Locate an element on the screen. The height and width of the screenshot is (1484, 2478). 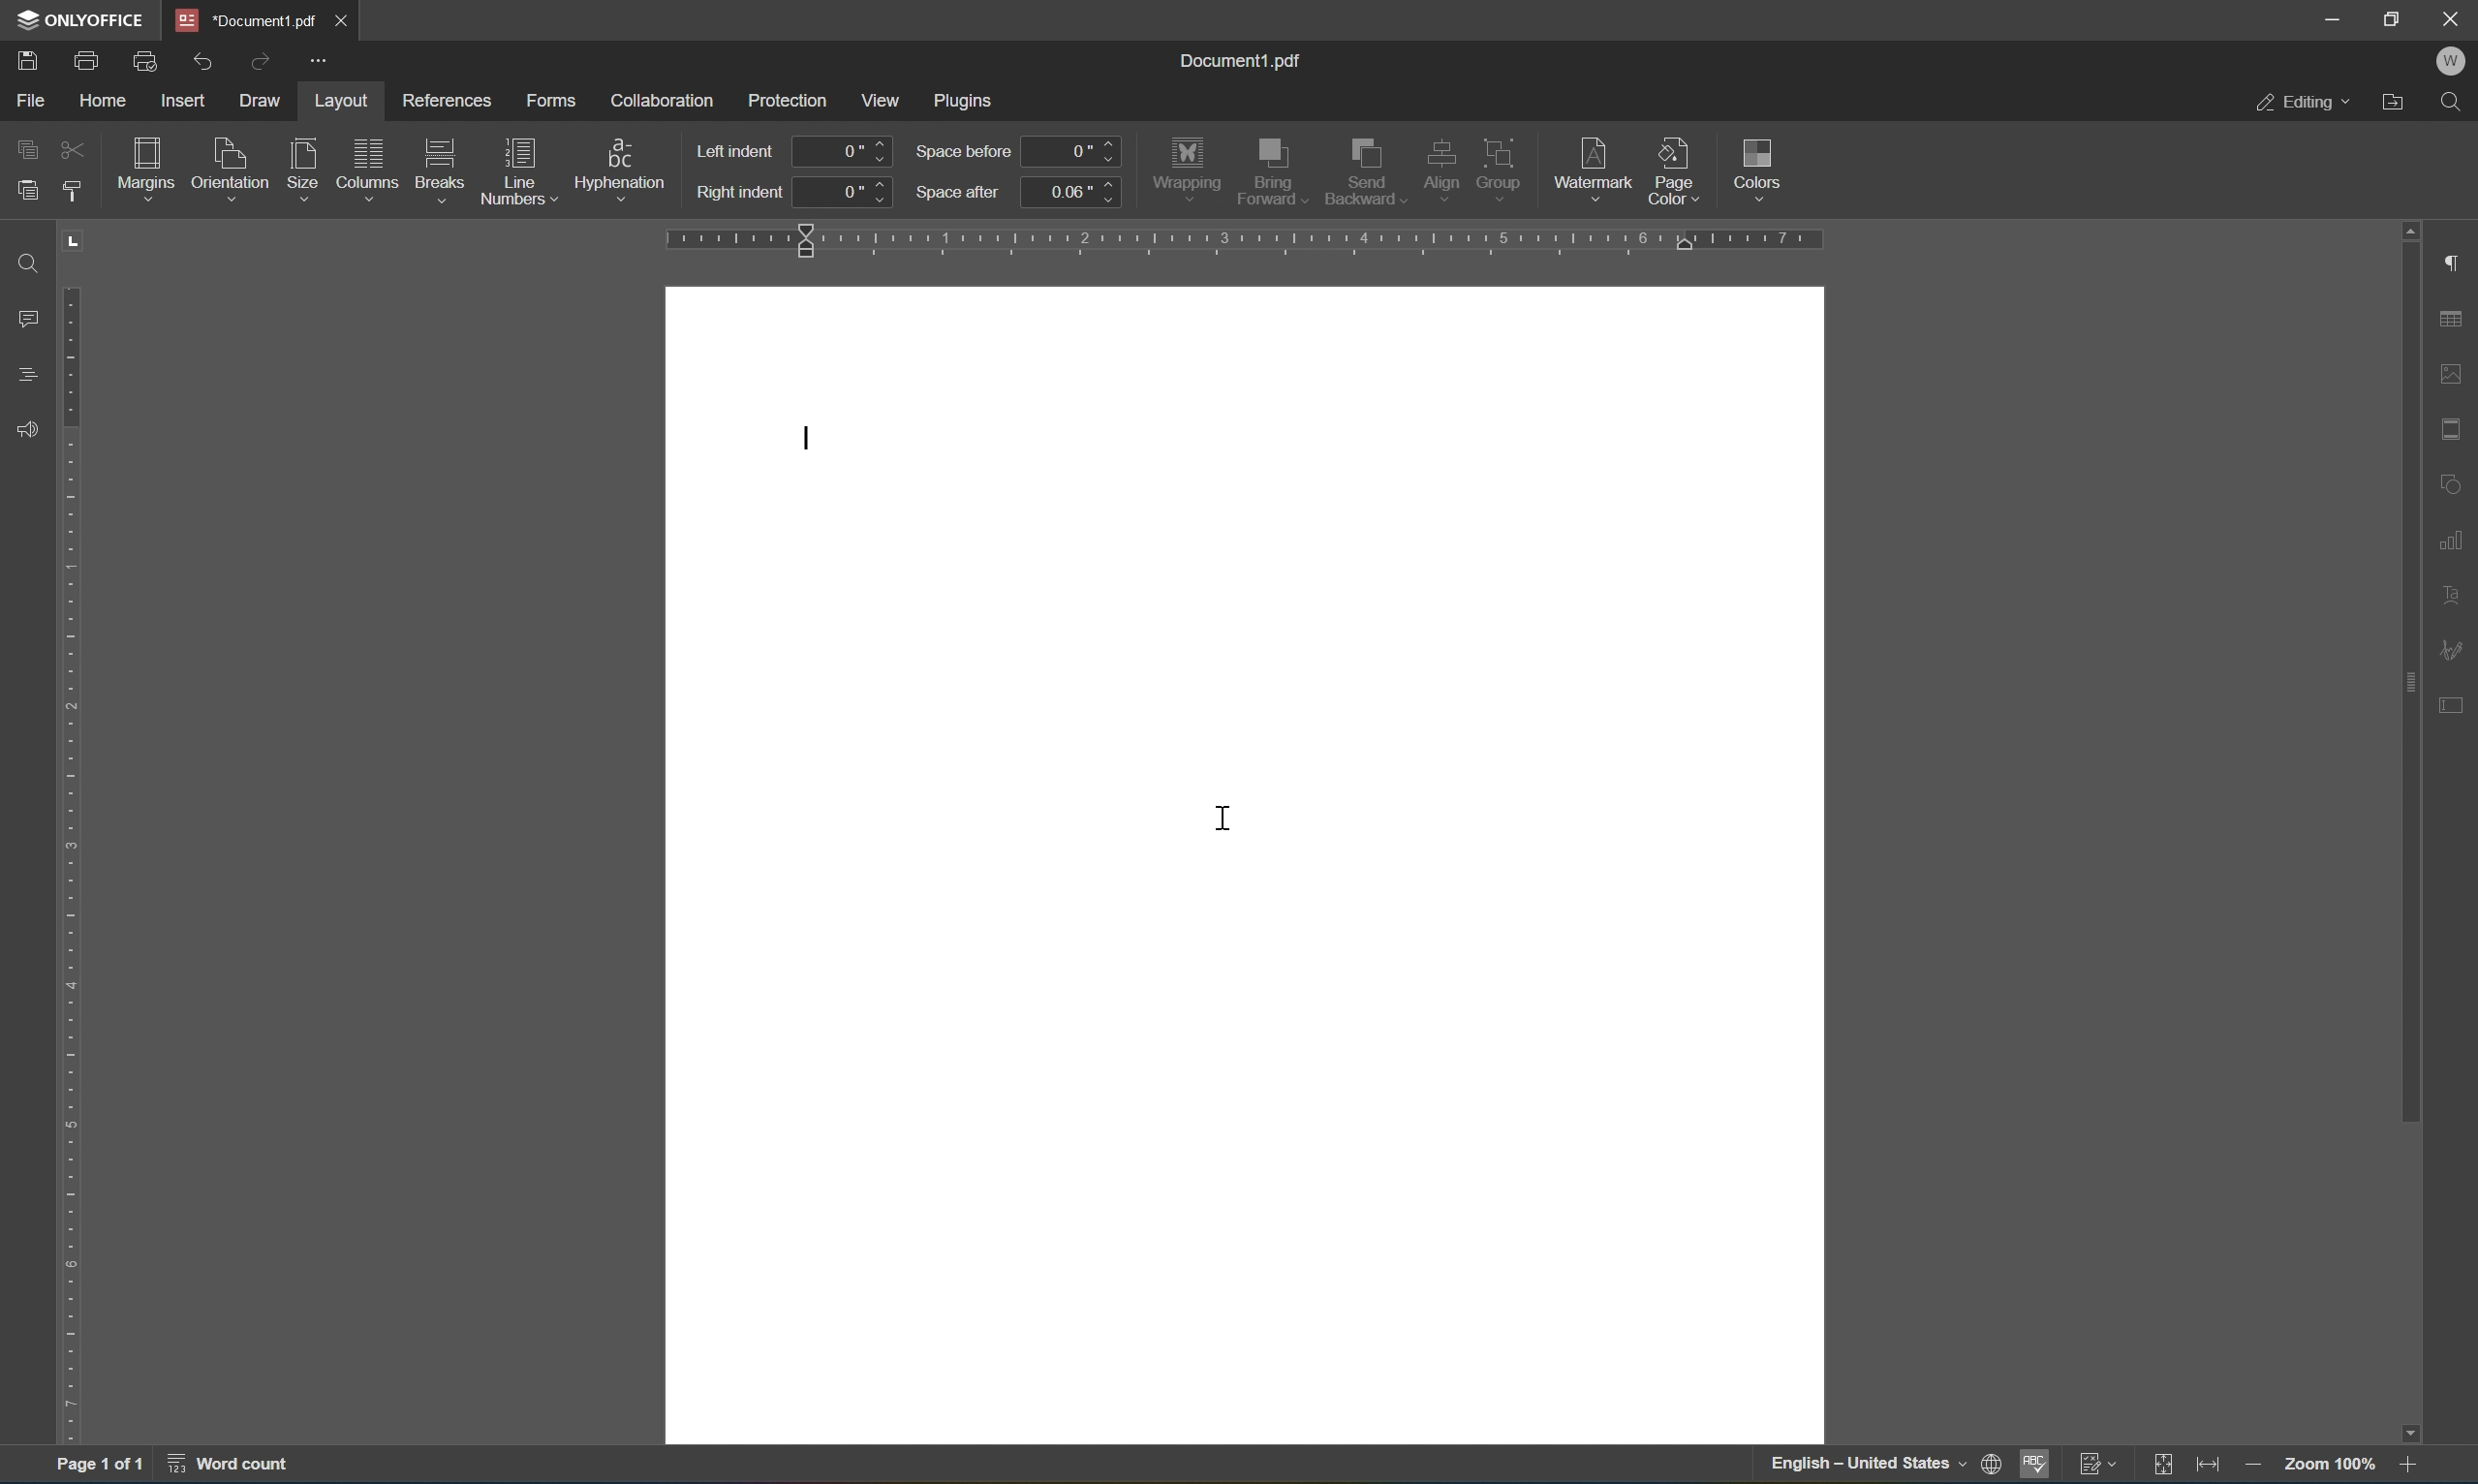
spell checking is located at coordinates (2034, 1466).